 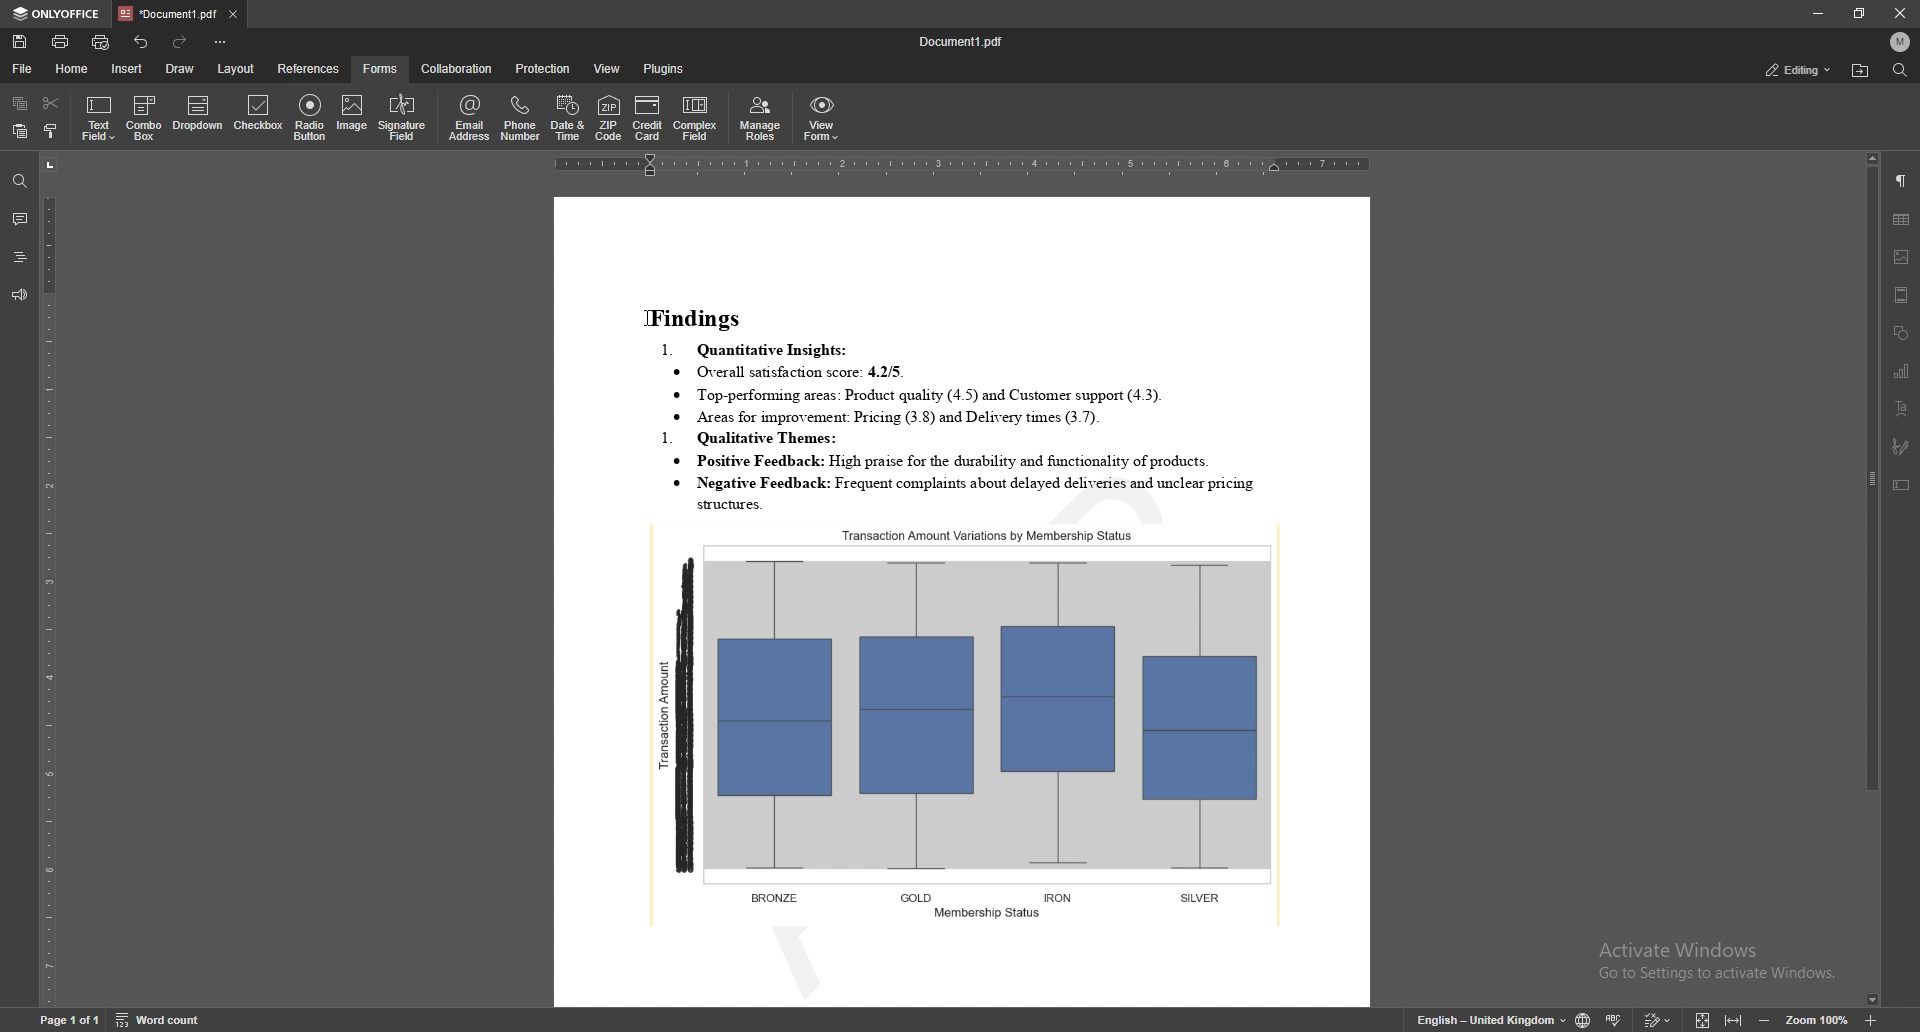 What do you see at coordinates (1874, 1020) in the screenshot?
I see `zoom in` at bounding box center [1874, 1020].